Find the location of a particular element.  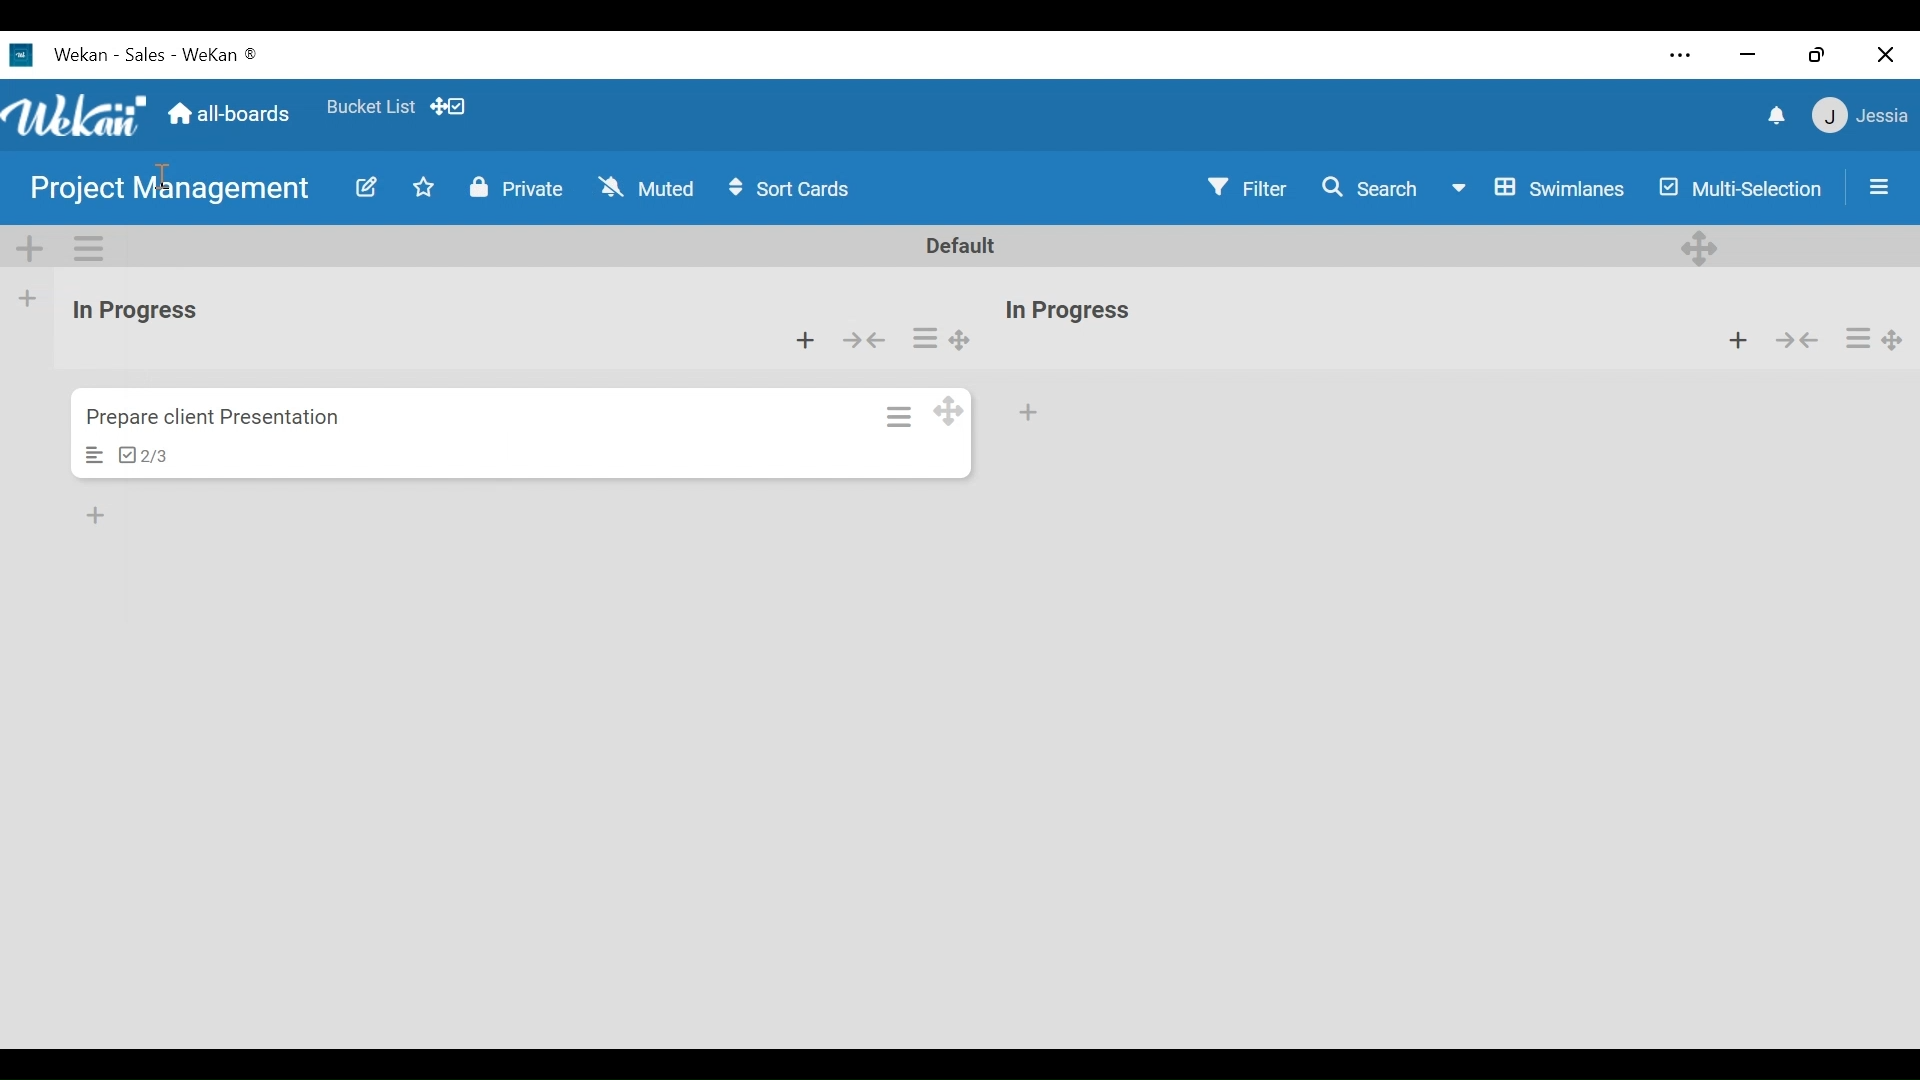

Board Title is located at coordinates (184, 186).